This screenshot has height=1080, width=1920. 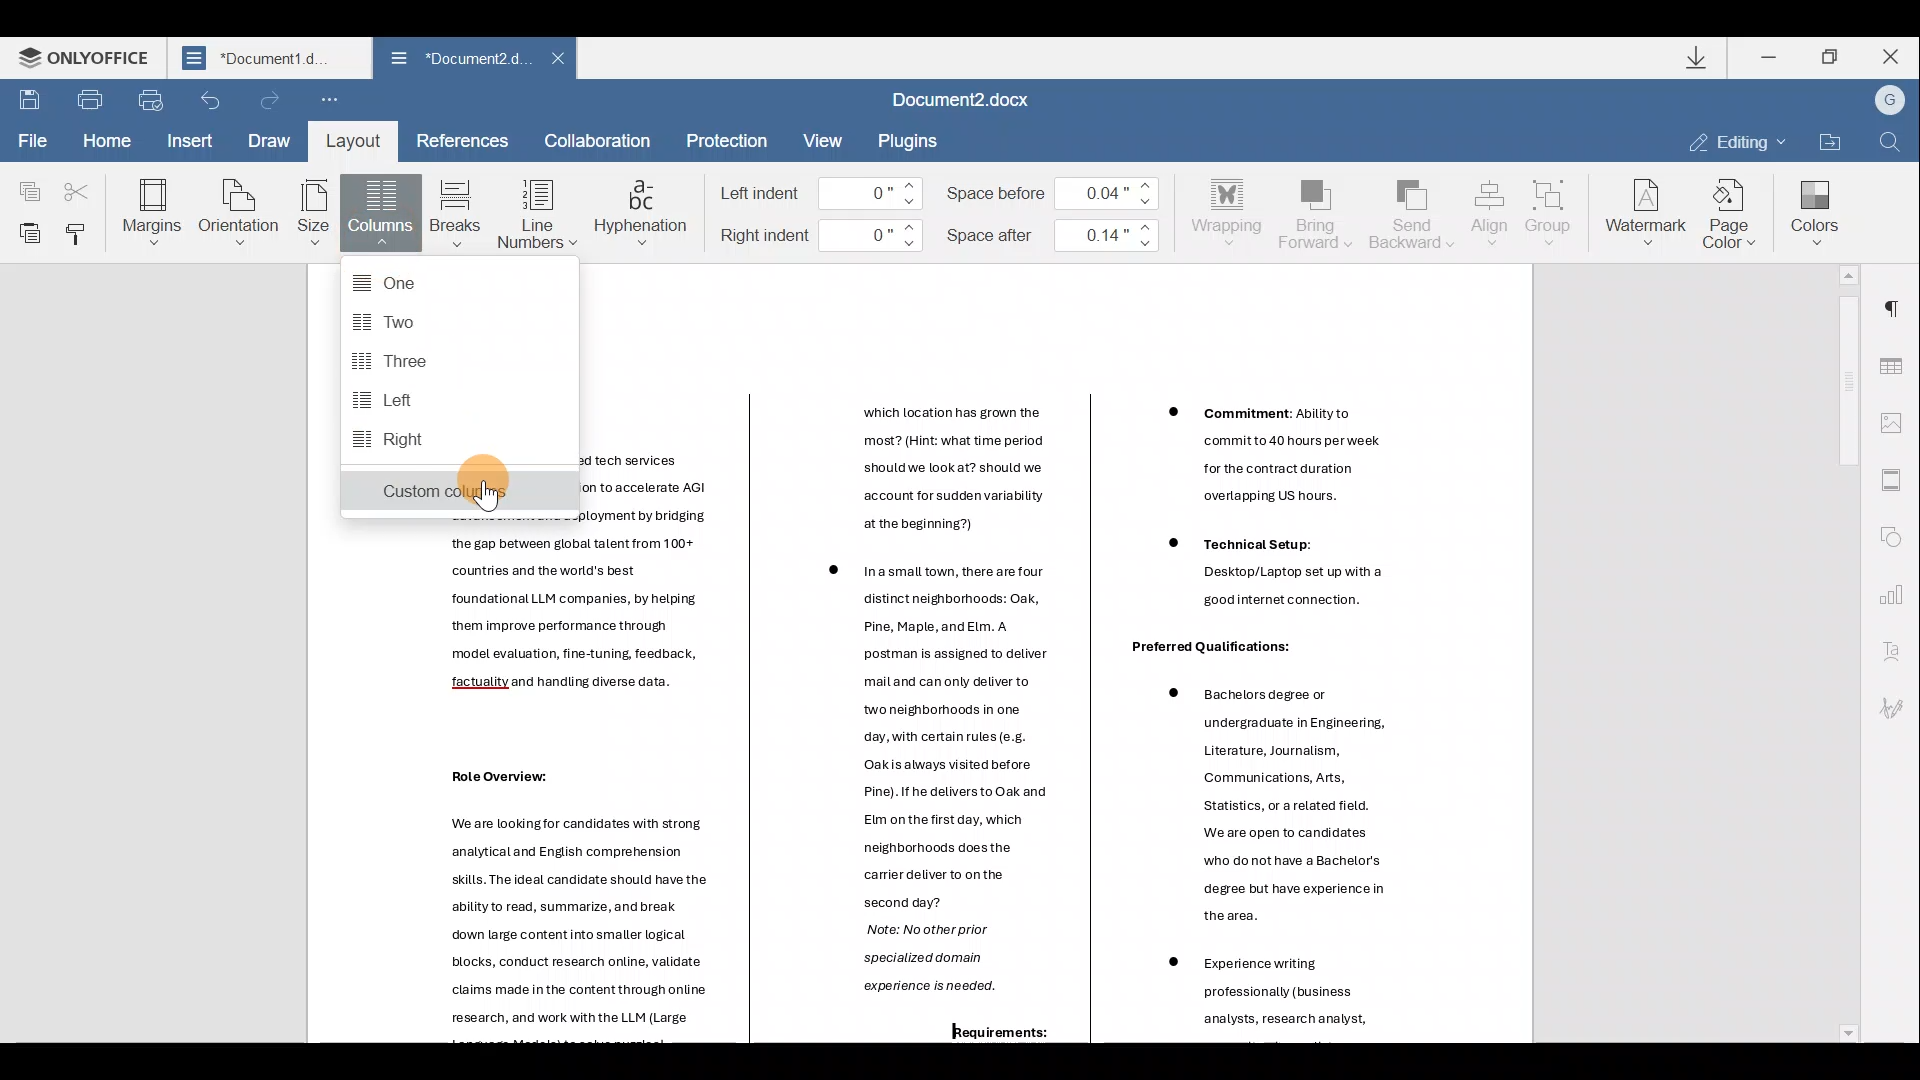 I want to click on Group, so click(x=1552, y=207).